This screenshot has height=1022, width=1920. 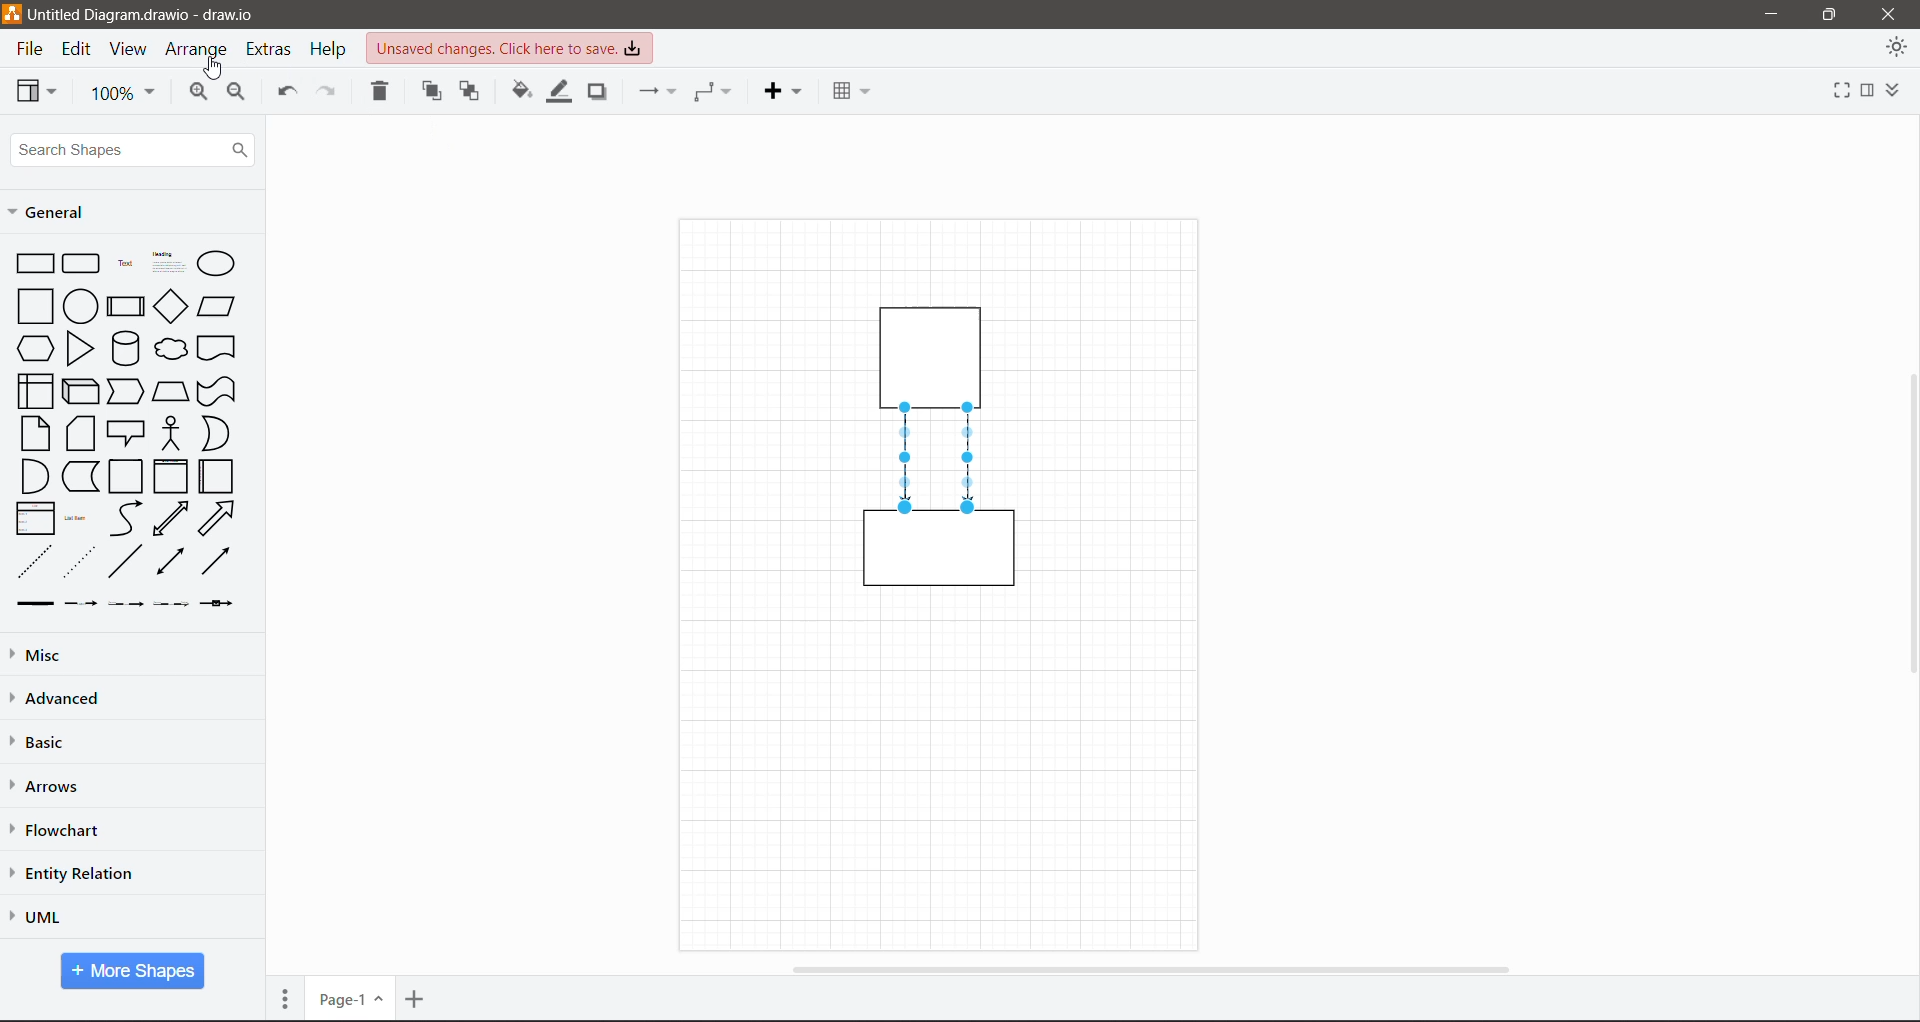 I want to click on Parallelogram, so click(x=217, y=306).